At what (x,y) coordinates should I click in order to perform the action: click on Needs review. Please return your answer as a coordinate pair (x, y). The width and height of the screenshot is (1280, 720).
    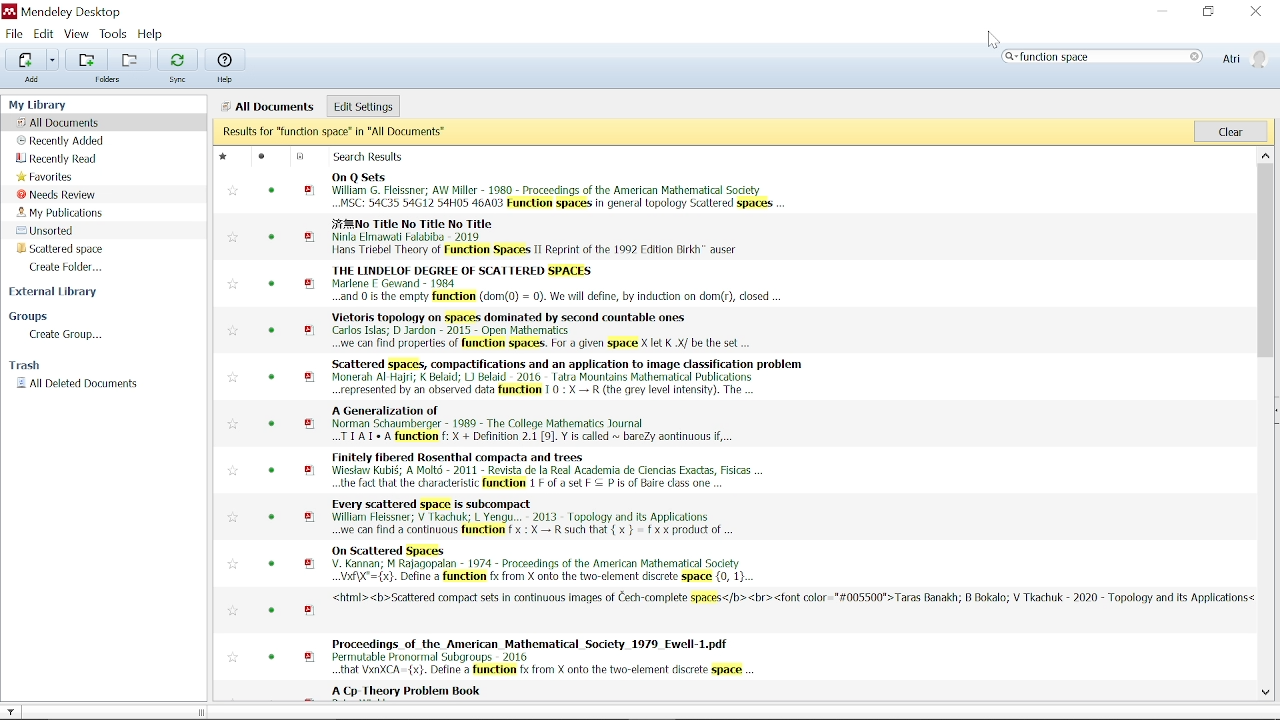
    Looking at the image, I should click on (57, 194).